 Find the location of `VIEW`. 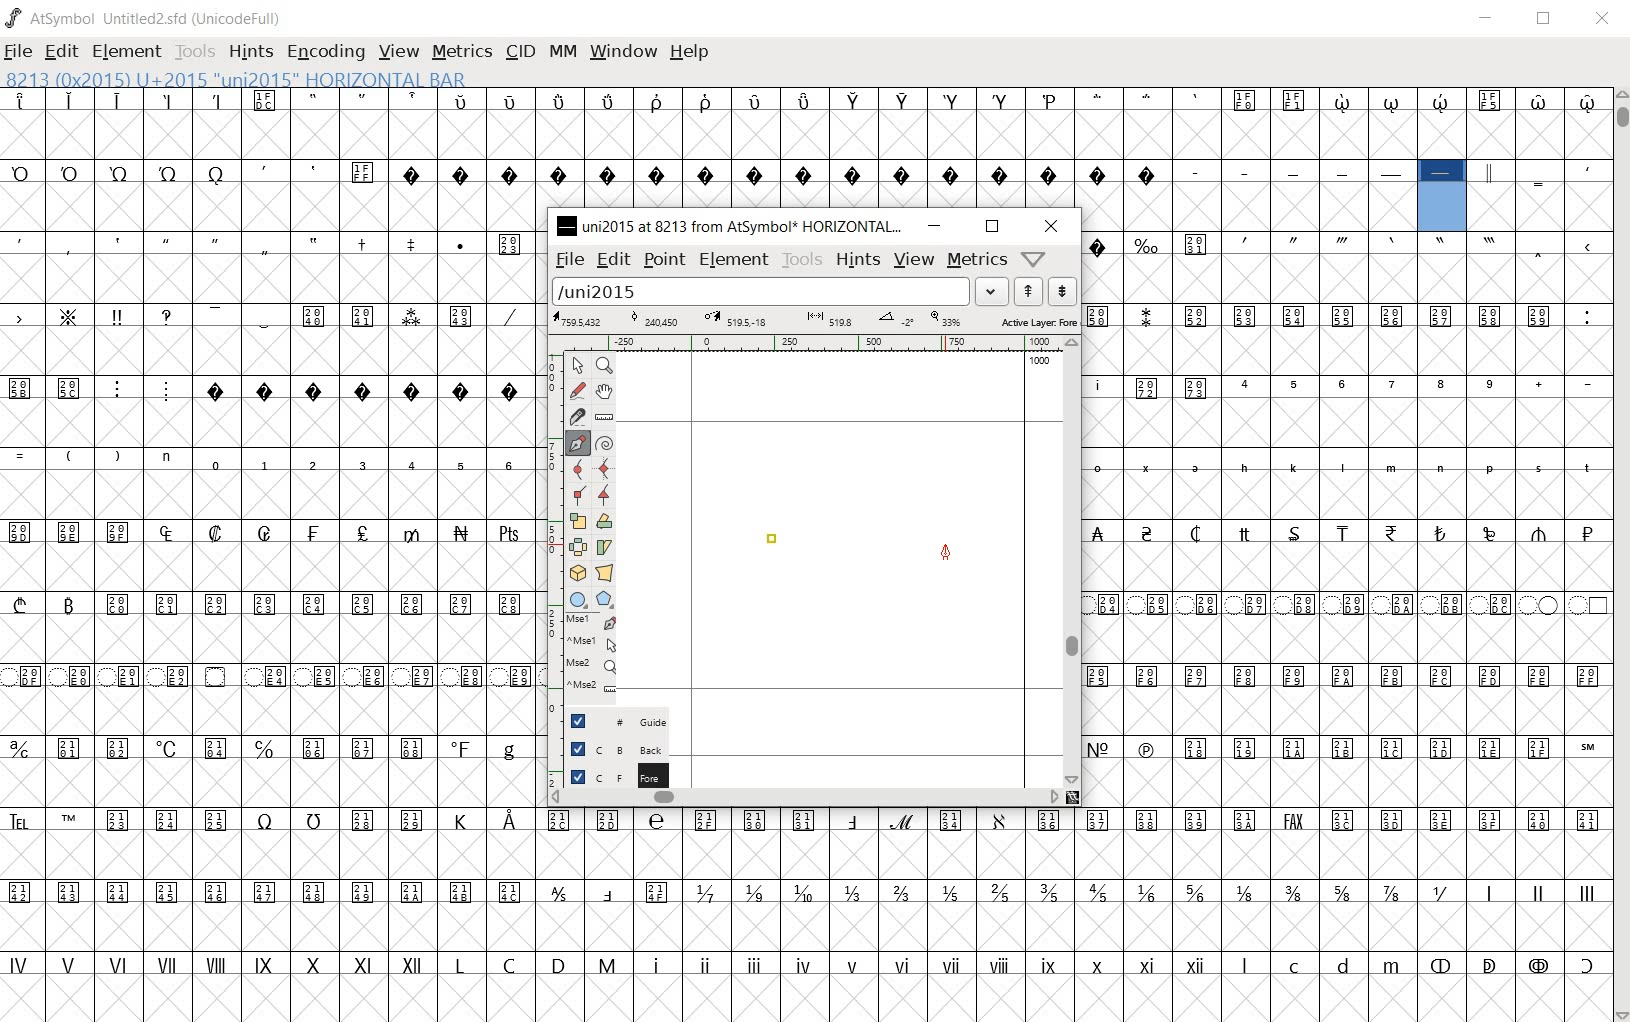

VIEW is located at coordinates (399, 53).